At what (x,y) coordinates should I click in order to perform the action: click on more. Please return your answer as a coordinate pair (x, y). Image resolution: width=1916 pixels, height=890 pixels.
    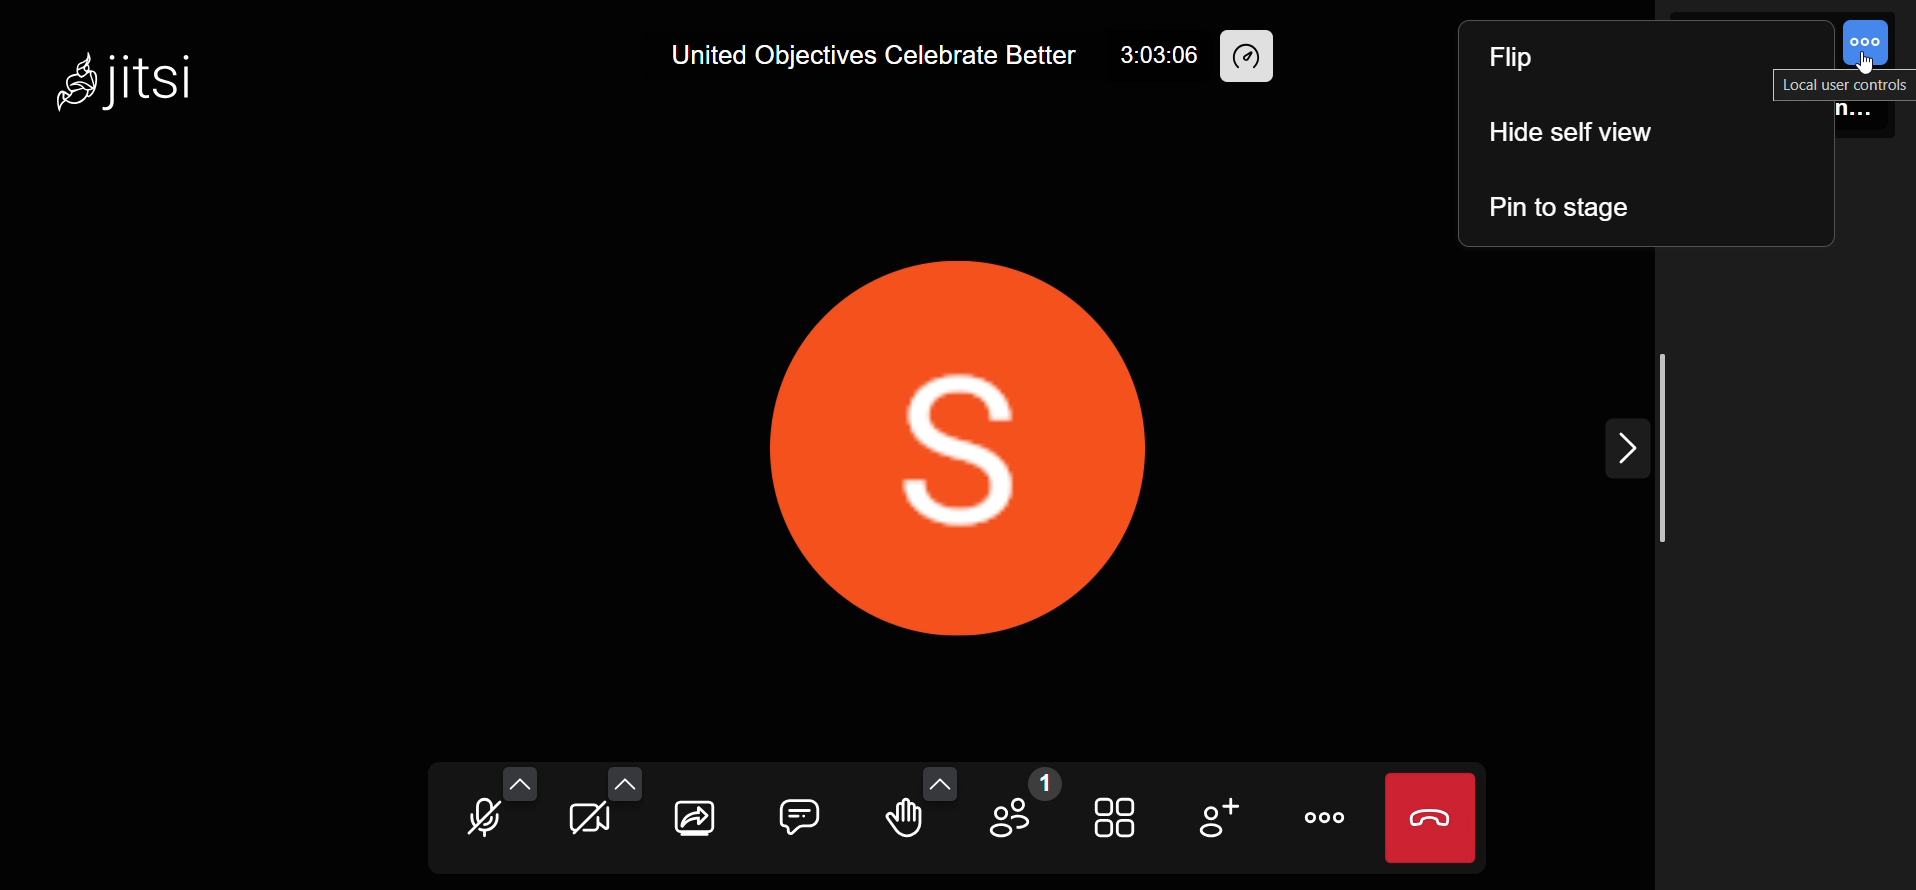
    Looking at the image, I should click on (1330, 815).